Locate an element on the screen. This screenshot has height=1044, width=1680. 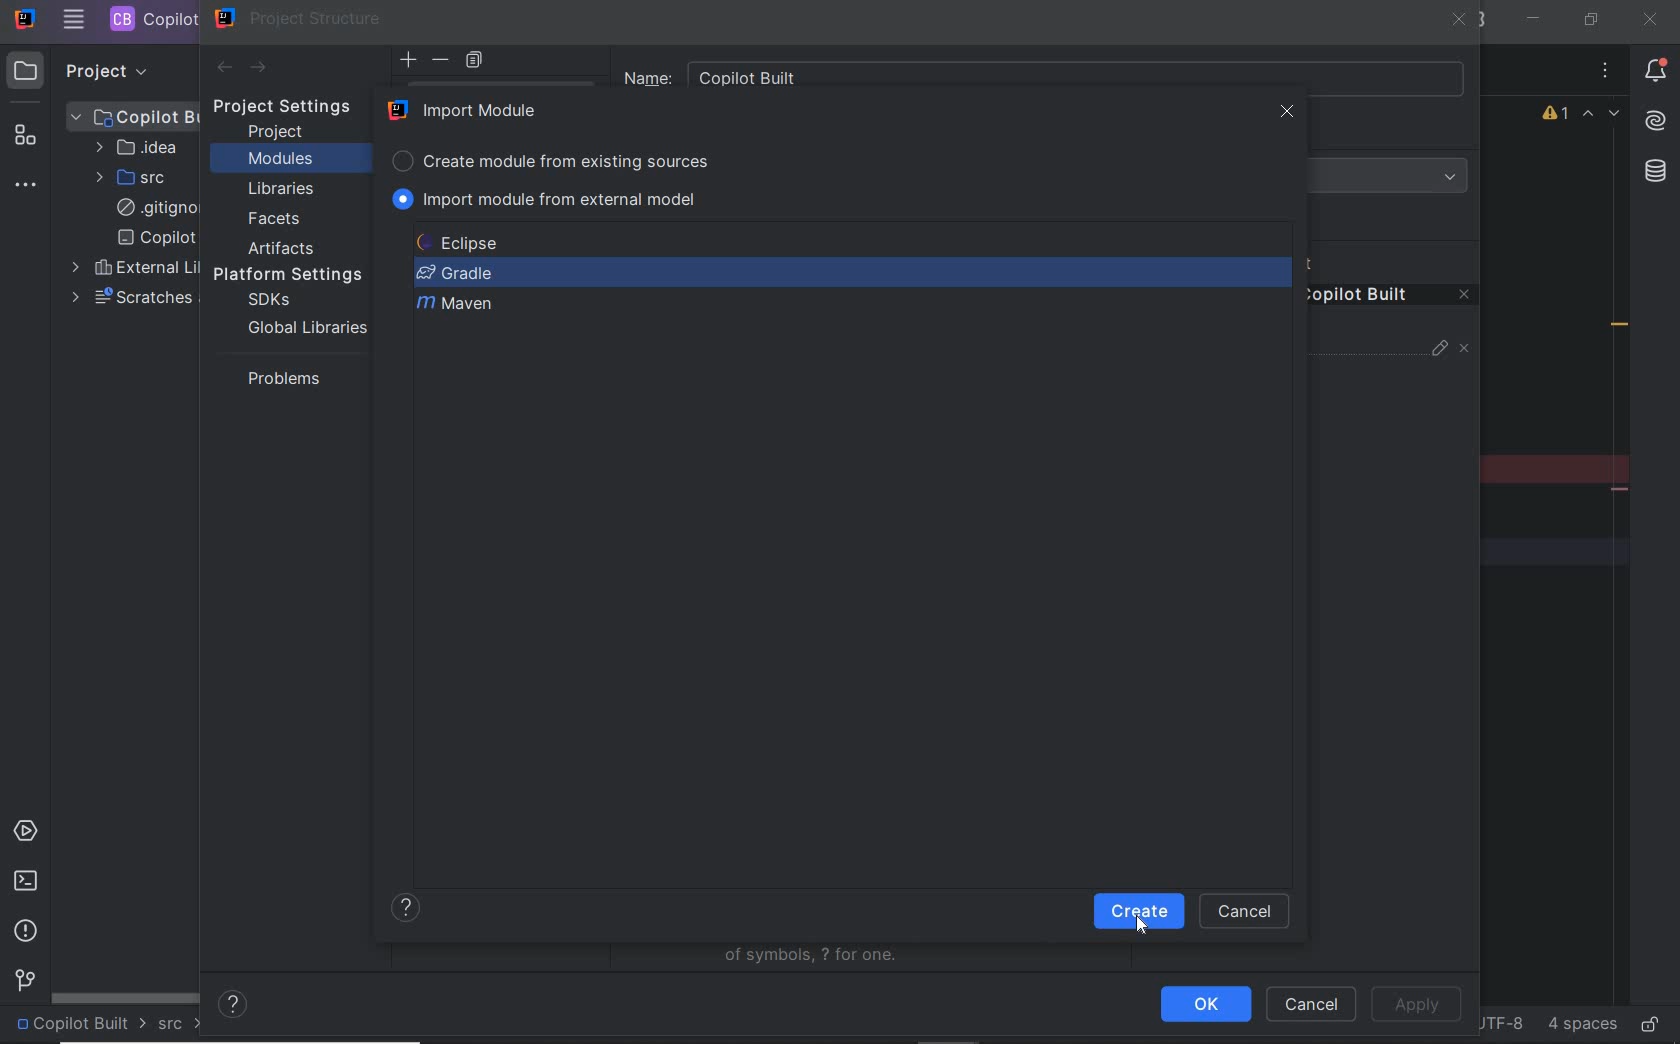
PROJECT is located at coordinates (89, 70).